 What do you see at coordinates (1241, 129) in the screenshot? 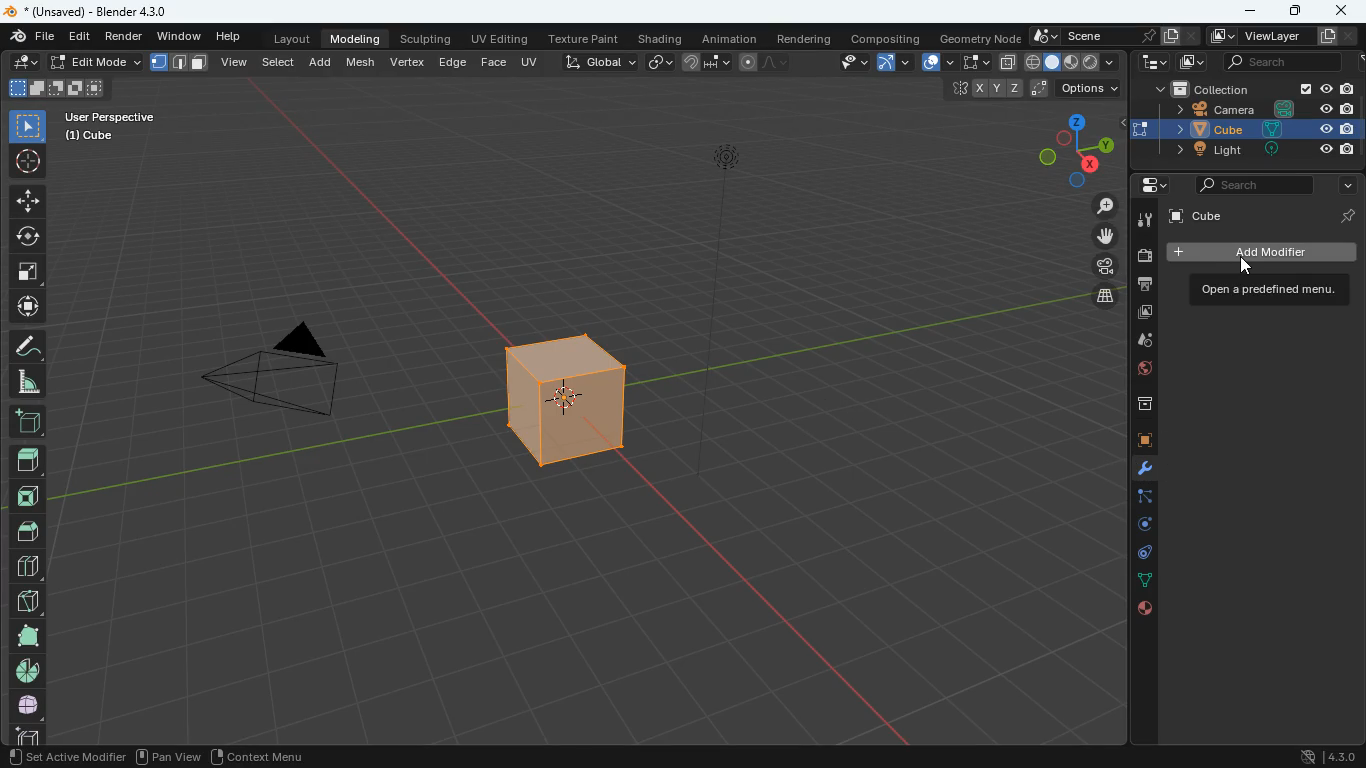
I see `cube` at bounding box center [1241, 129].